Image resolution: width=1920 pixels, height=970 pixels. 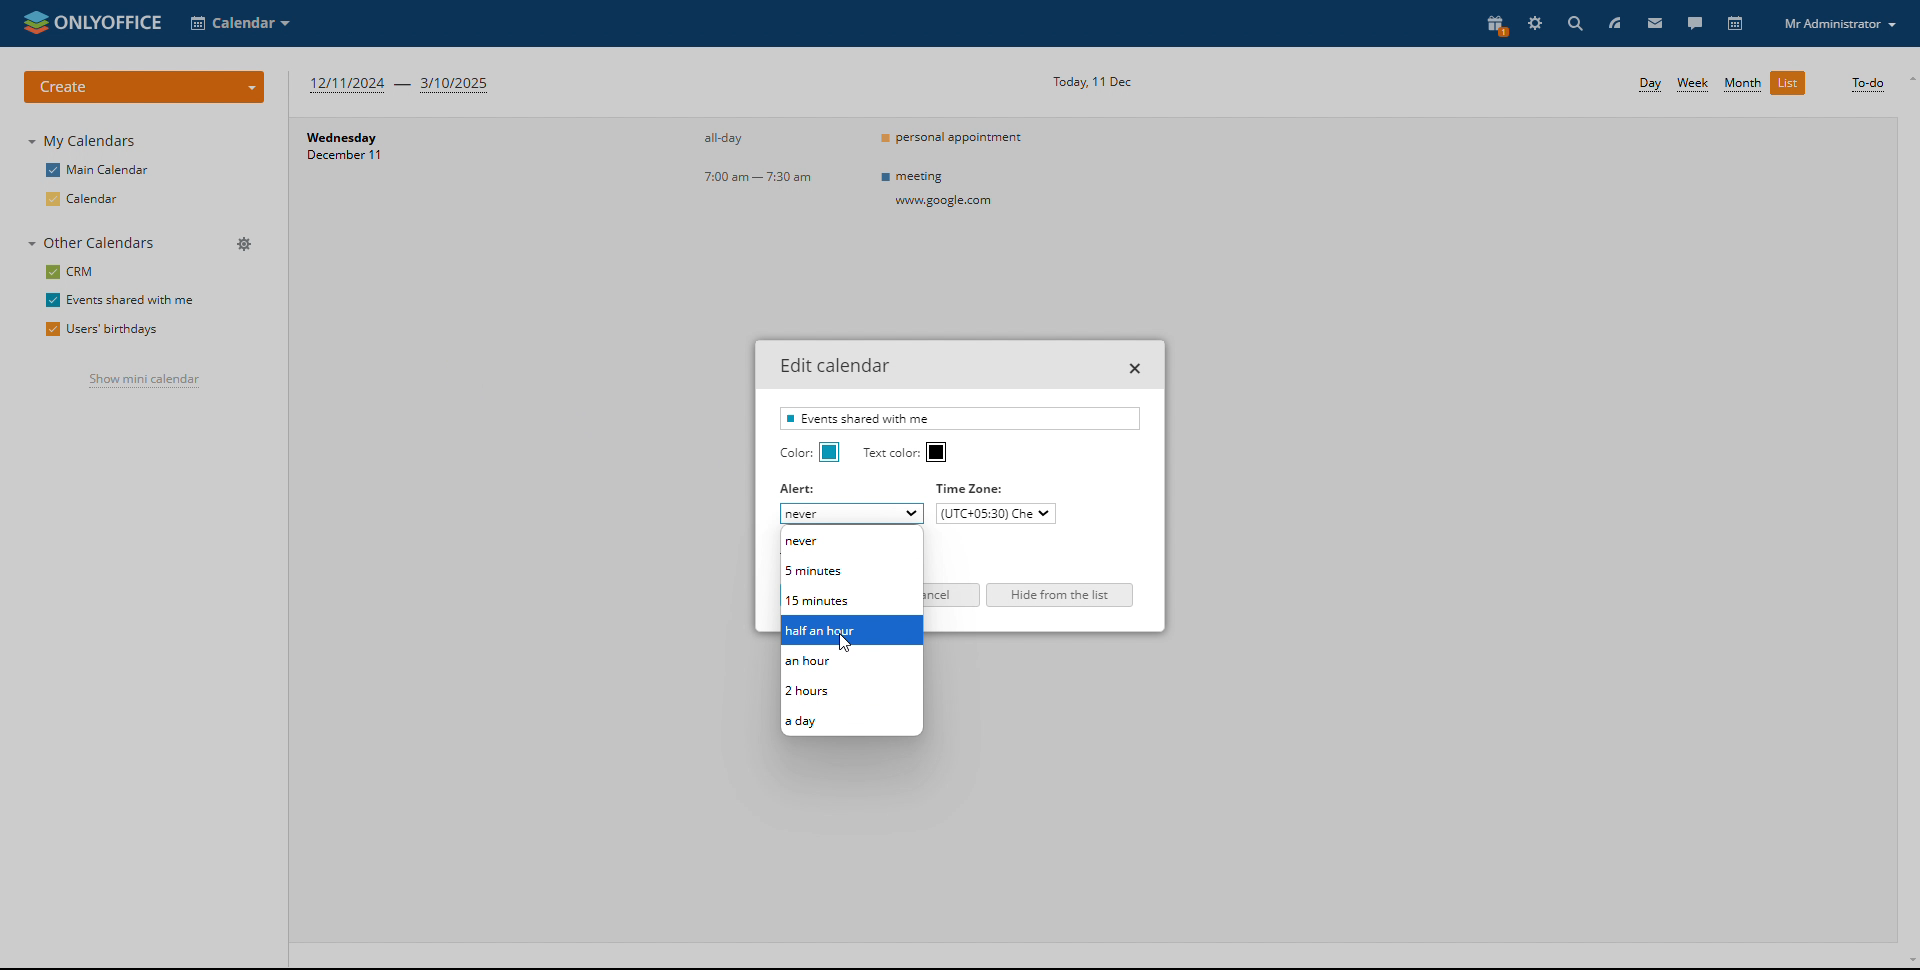 What do you see at coordinates (852, 720) in the screenshot?
I see `a day` at bounding box center [852, 720].